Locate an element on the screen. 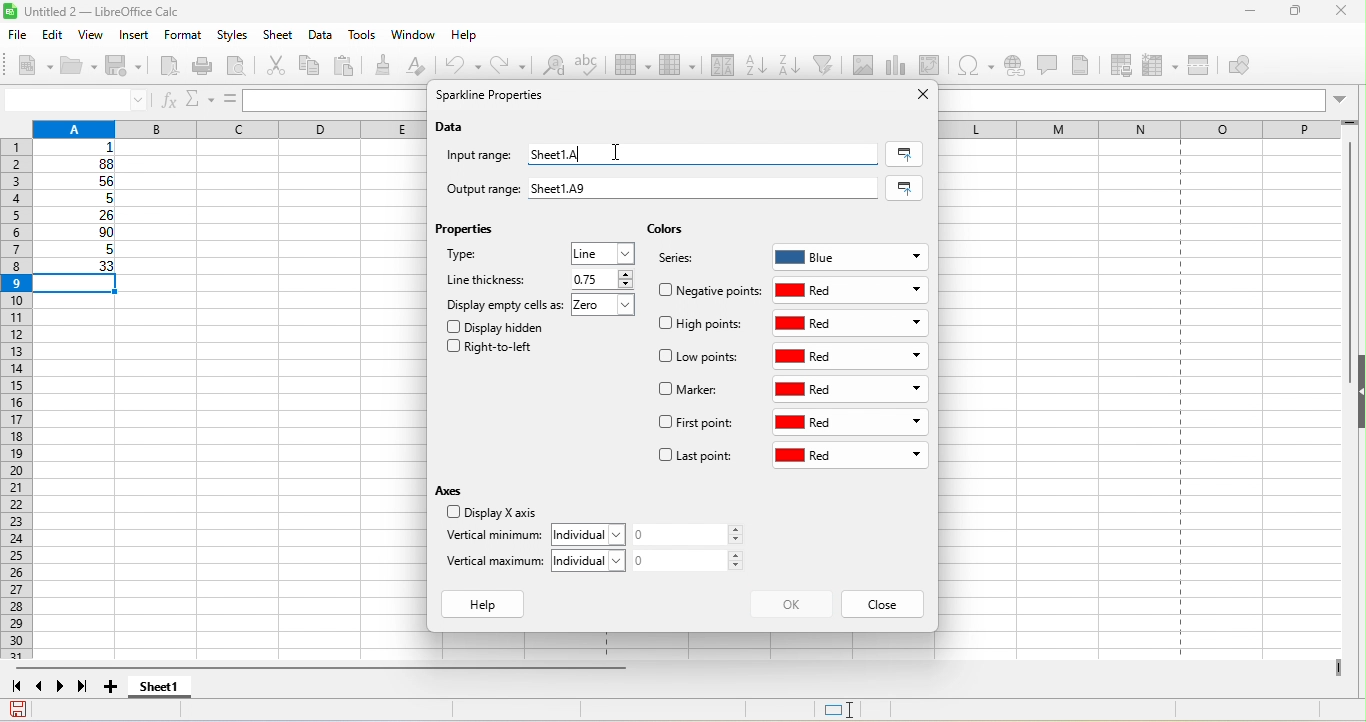 The height and width of the screenshot is (722, 1366). display hidden is located at coordinates (500, 326).